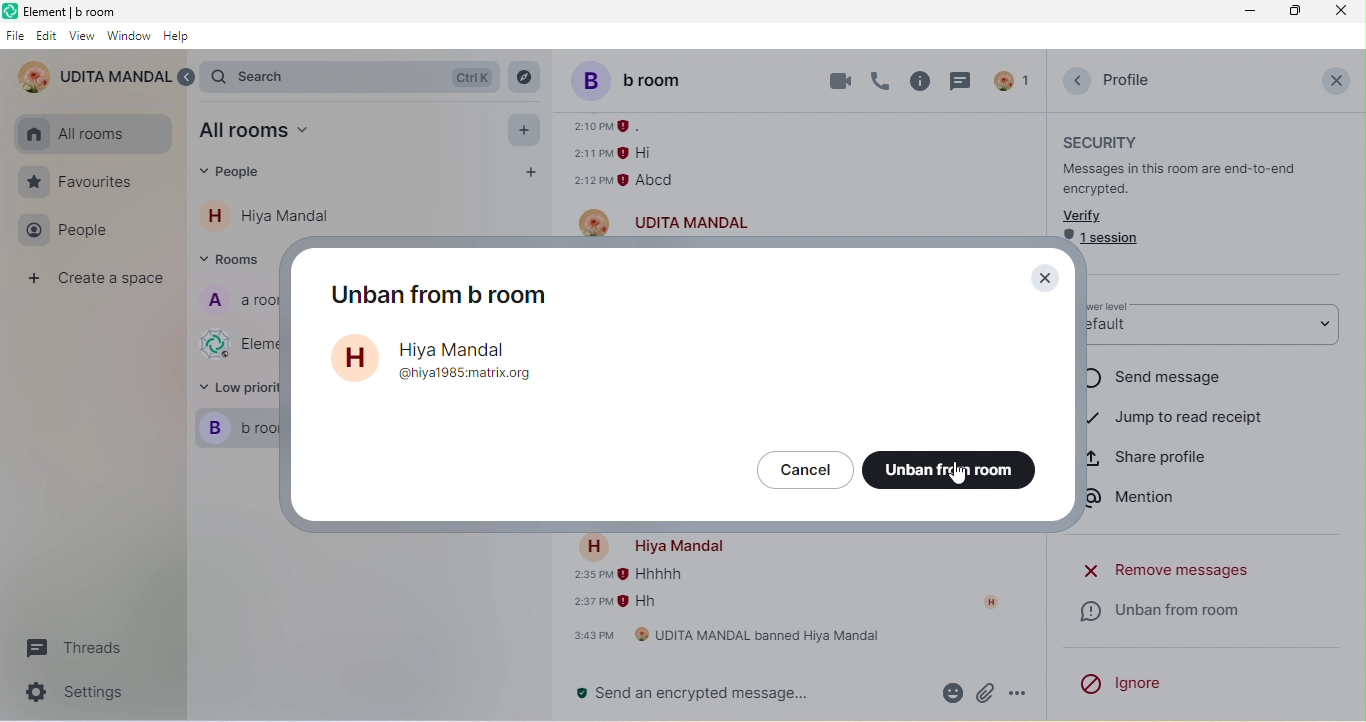 The height and width of the screenshot is (722, 1366). What do you see at coordinates (289, 216) in the screenshot?
I see `hiya mandal` at bounding box center [289, 216].